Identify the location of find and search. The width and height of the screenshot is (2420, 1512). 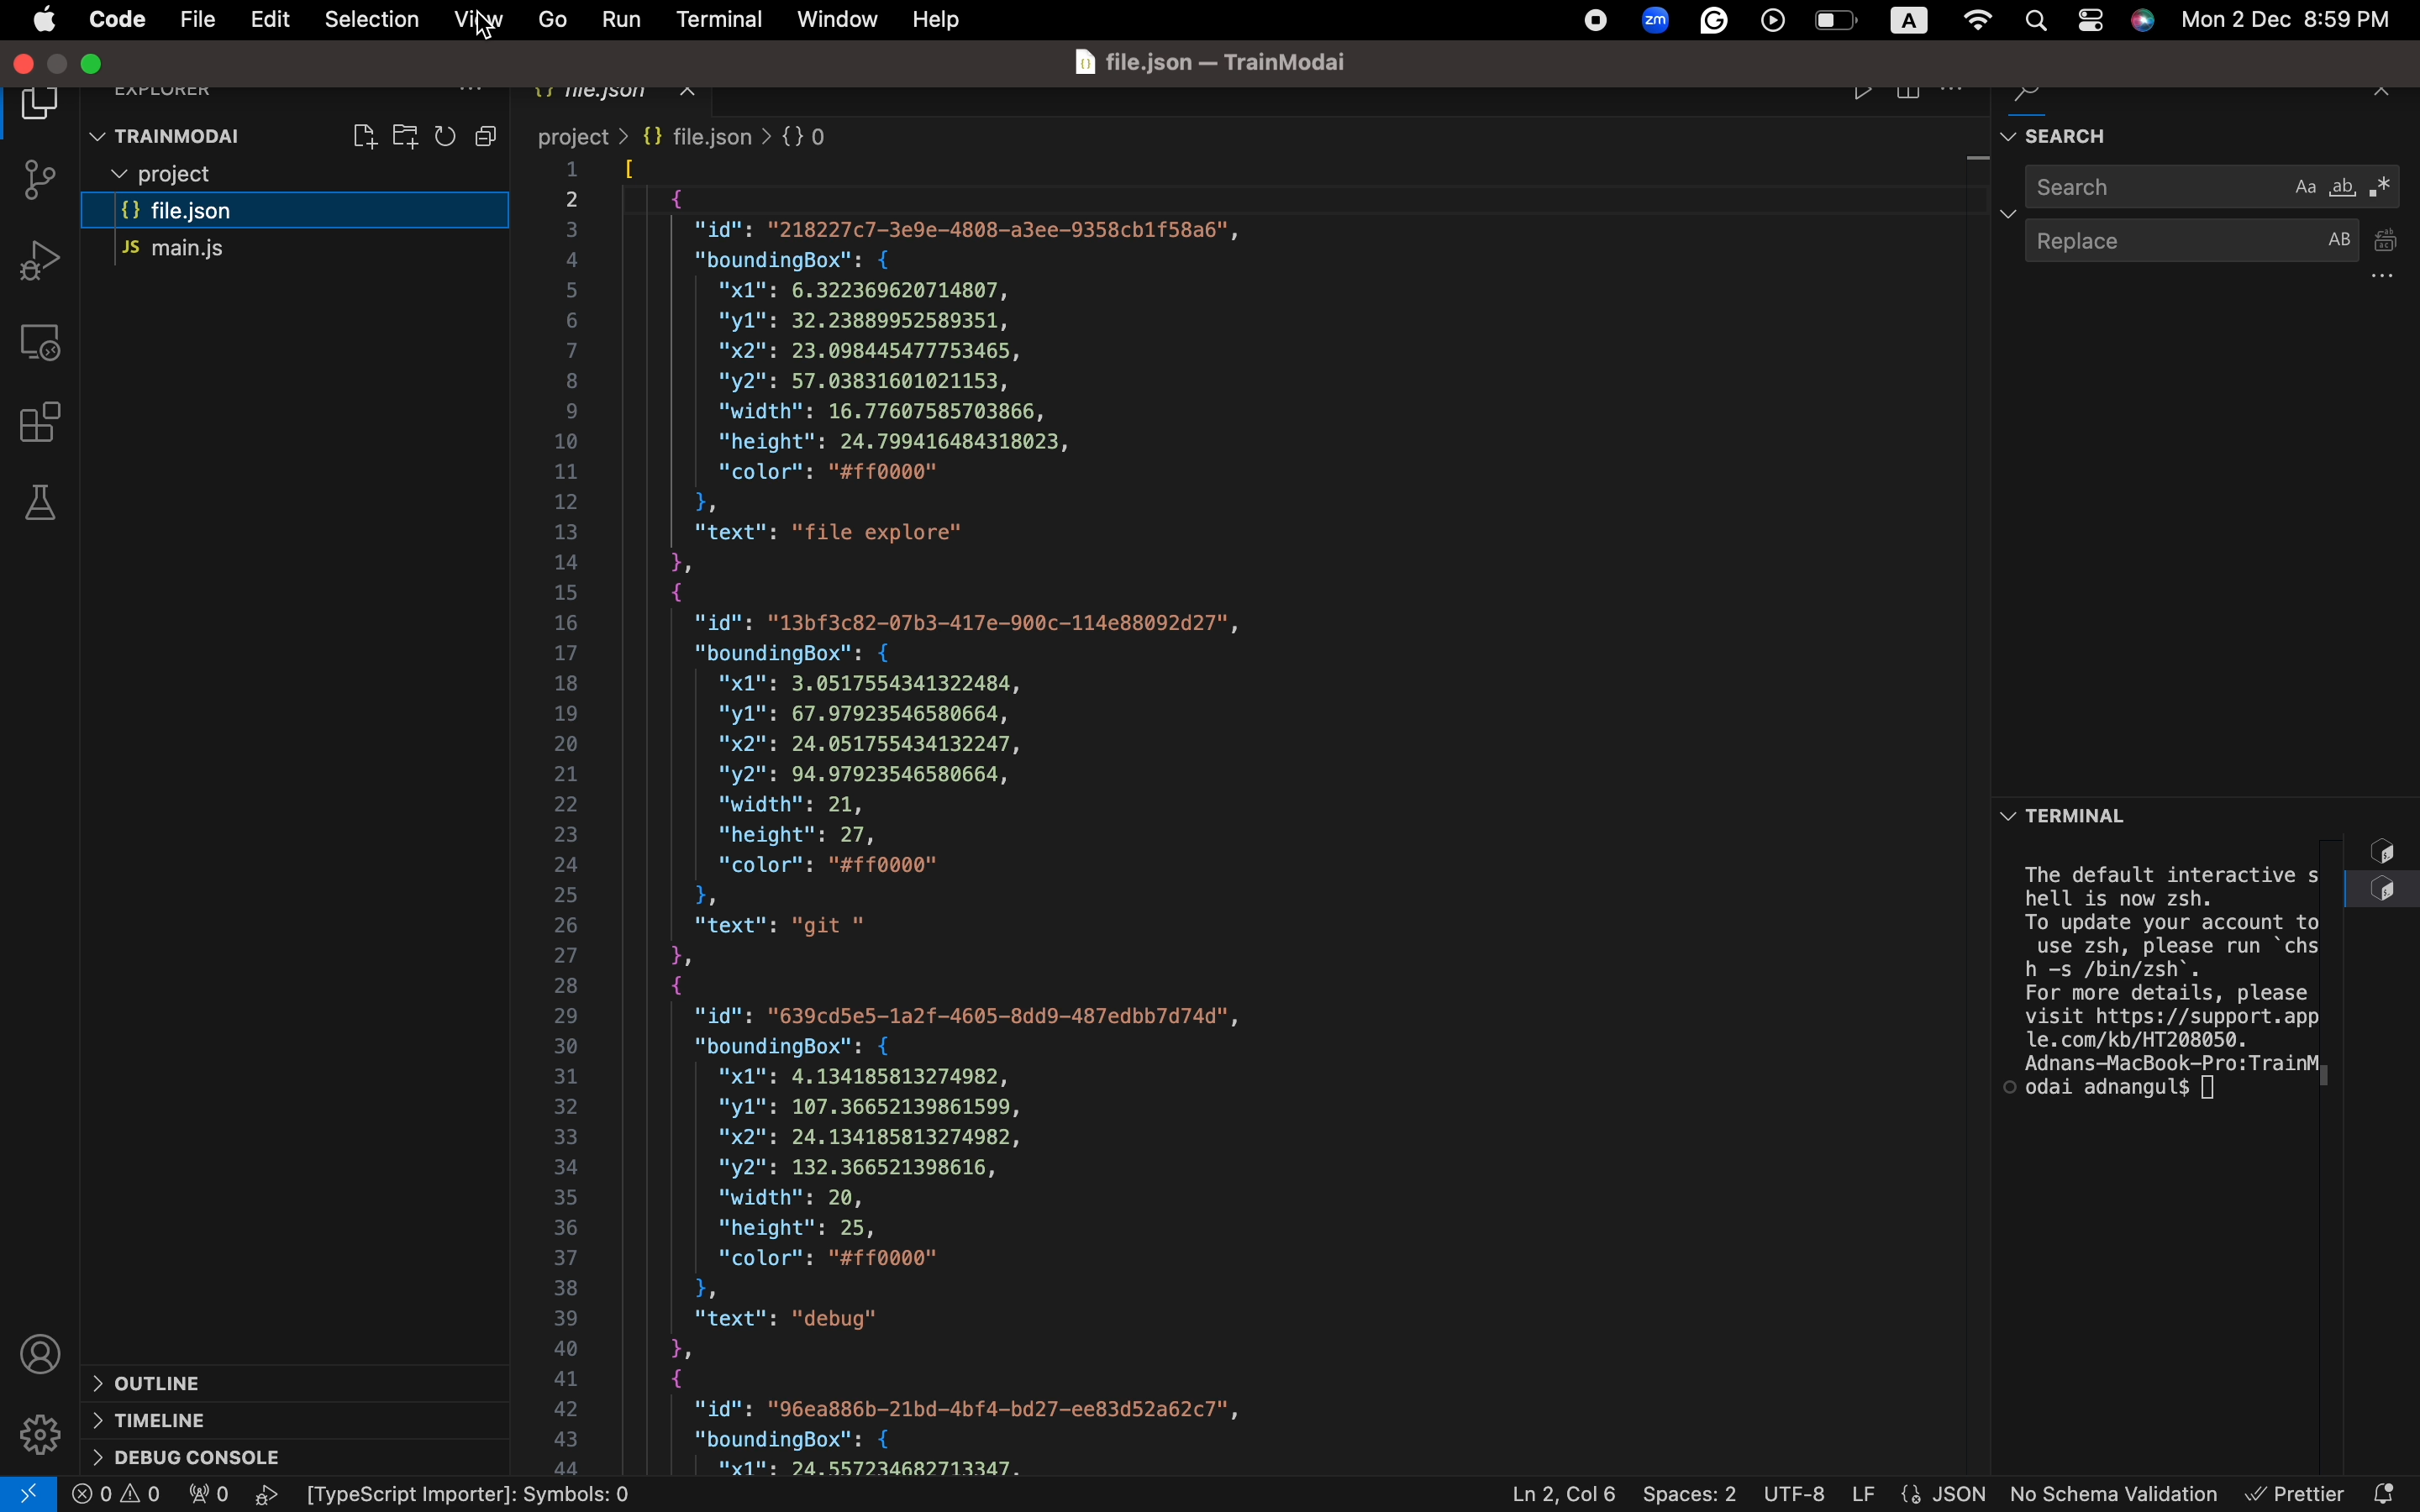
(2205, 130).